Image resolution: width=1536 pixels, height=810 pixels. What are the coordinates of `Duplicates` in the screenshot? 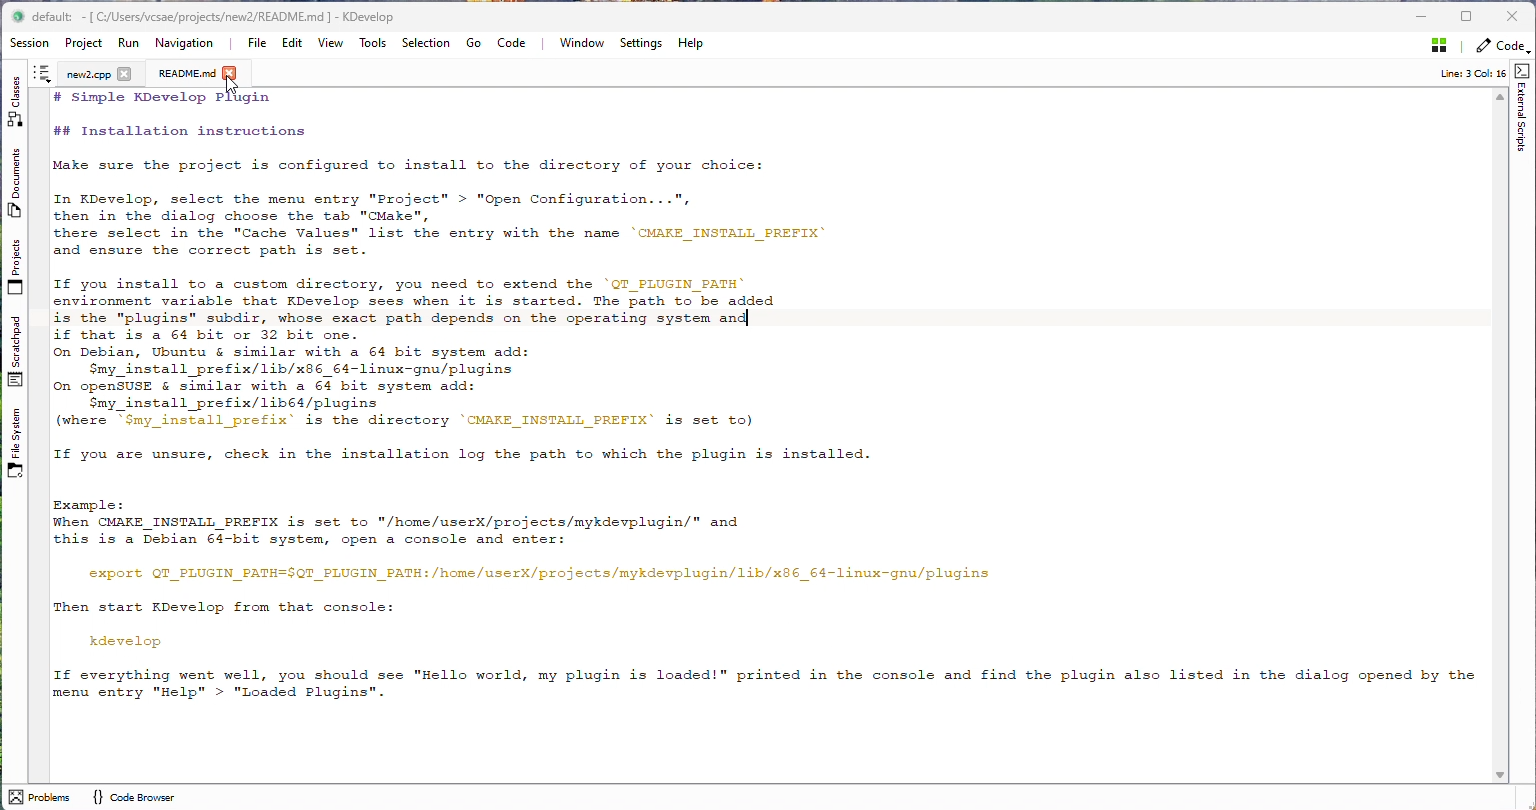 It's located at (16, 183).